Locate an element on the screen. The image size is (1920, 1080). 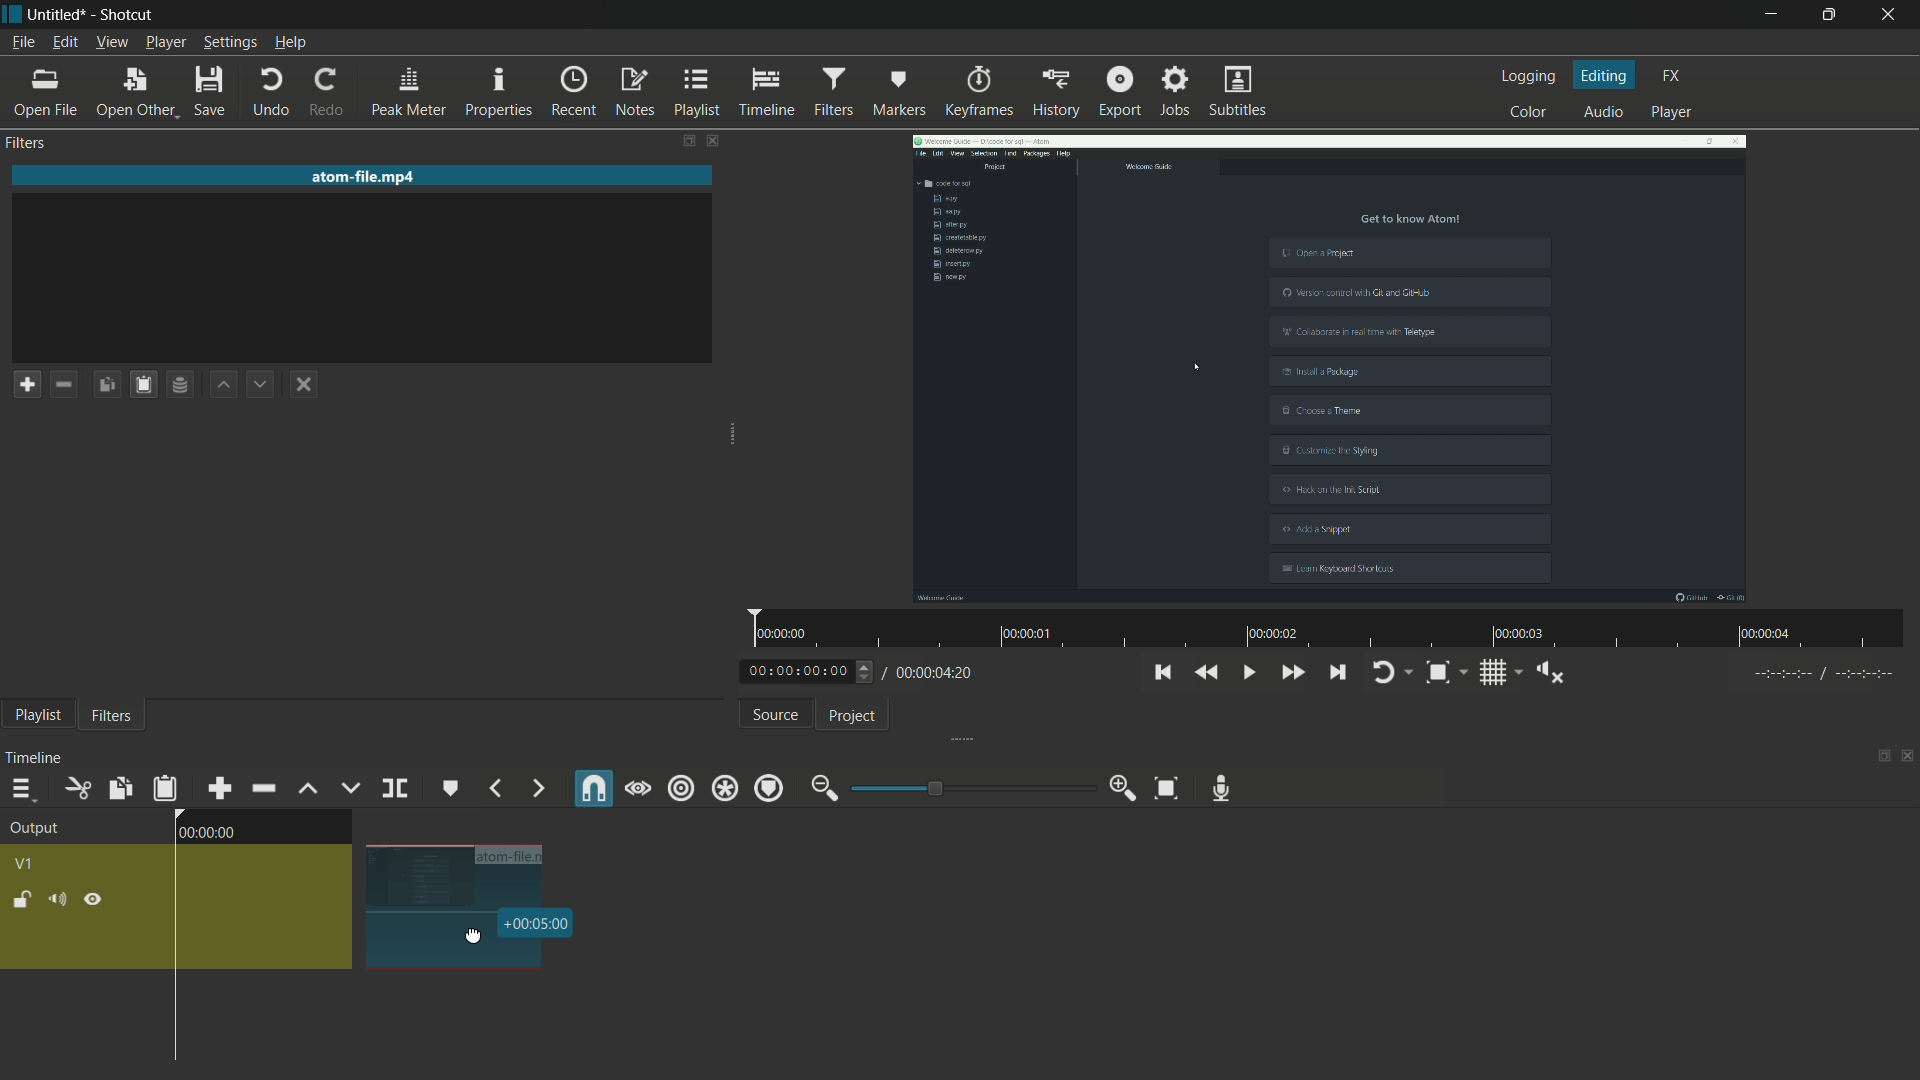
copy is located at coordinates (119, 788).